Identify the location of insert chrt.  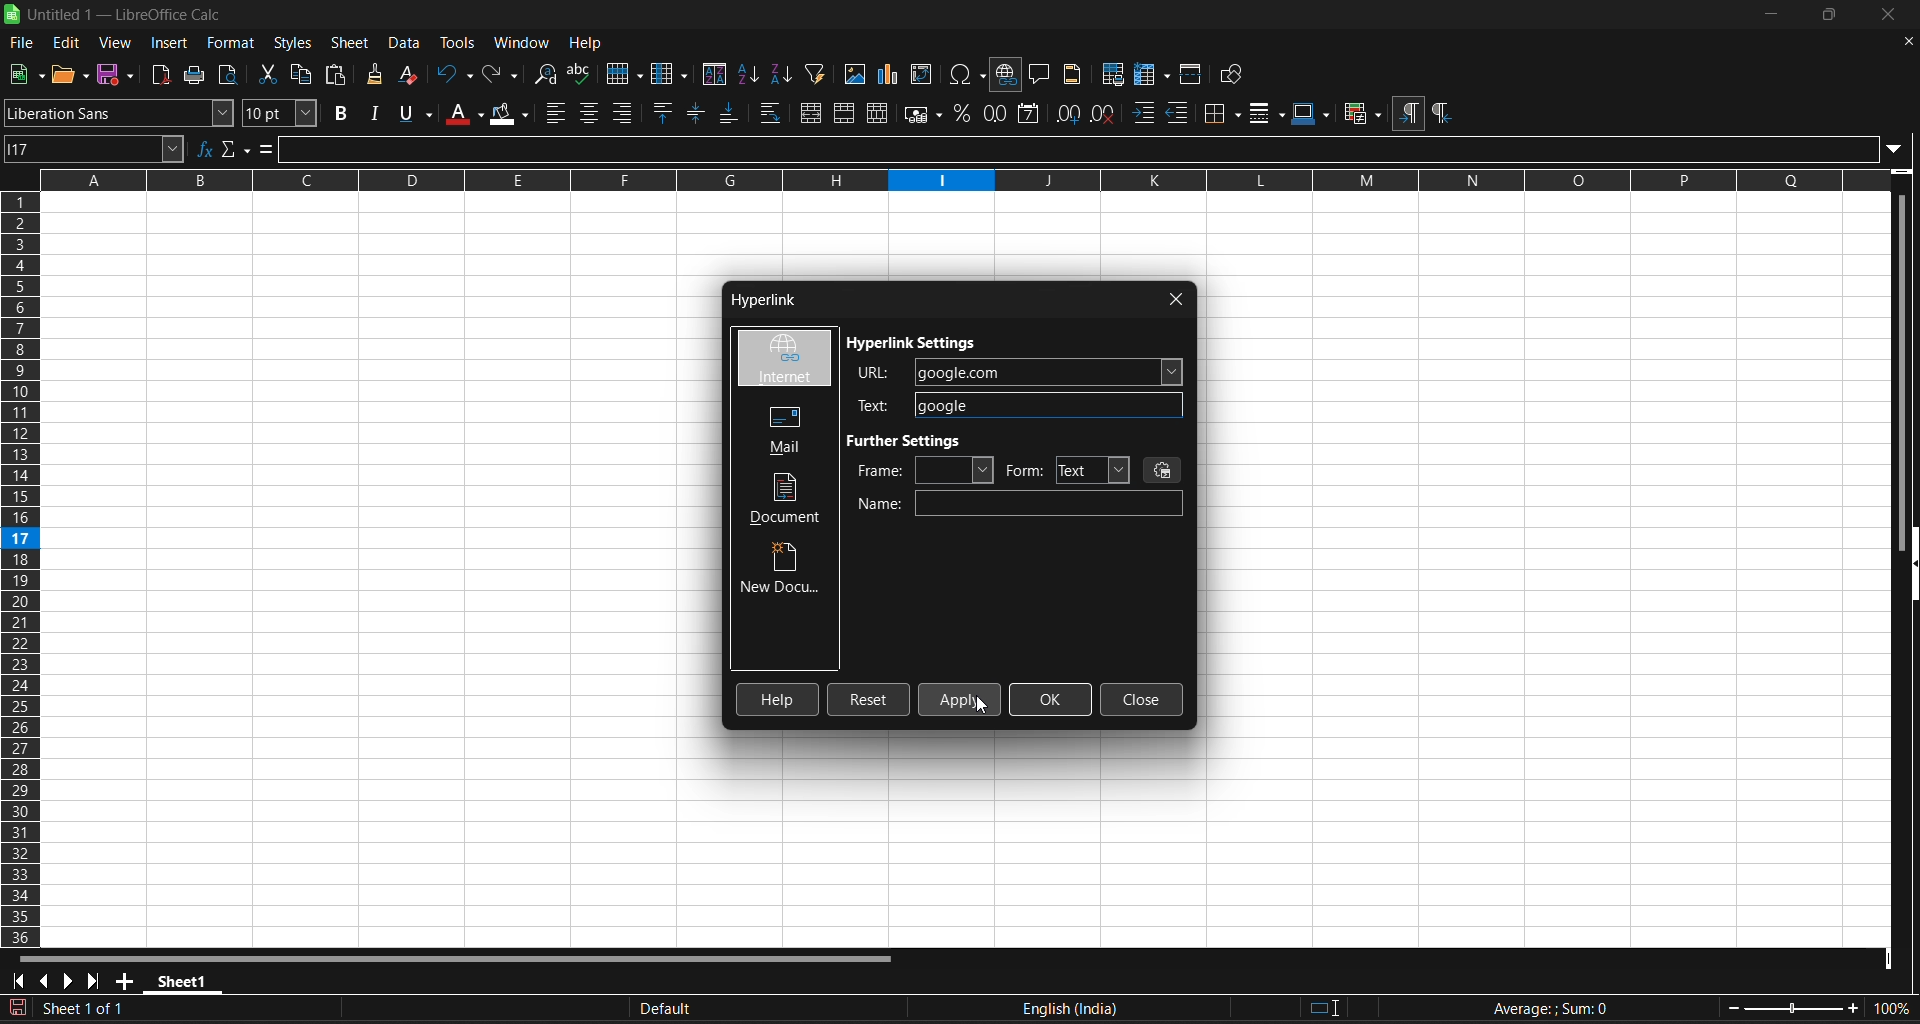
(893, 74).